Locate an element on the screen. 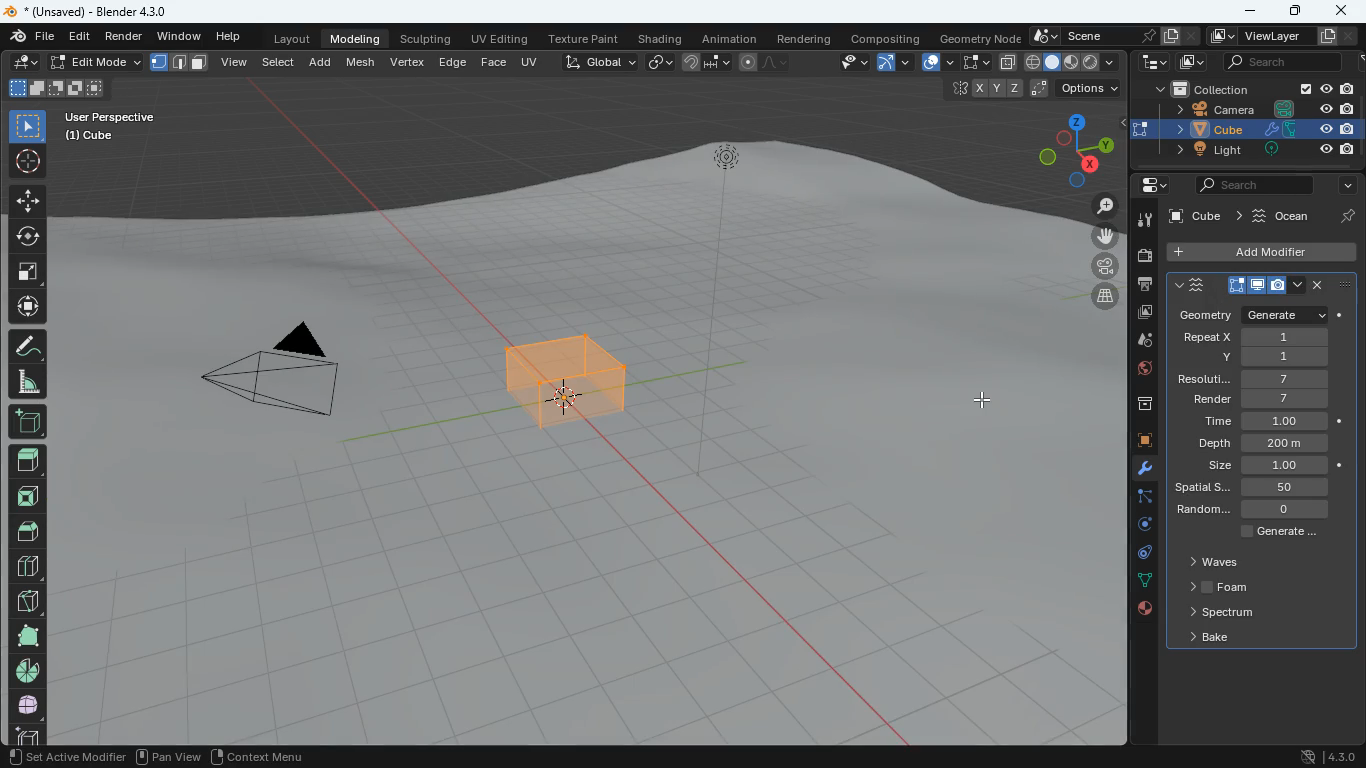 The image size is (1366, 768). rotation is located at coordinates (1137, 526).